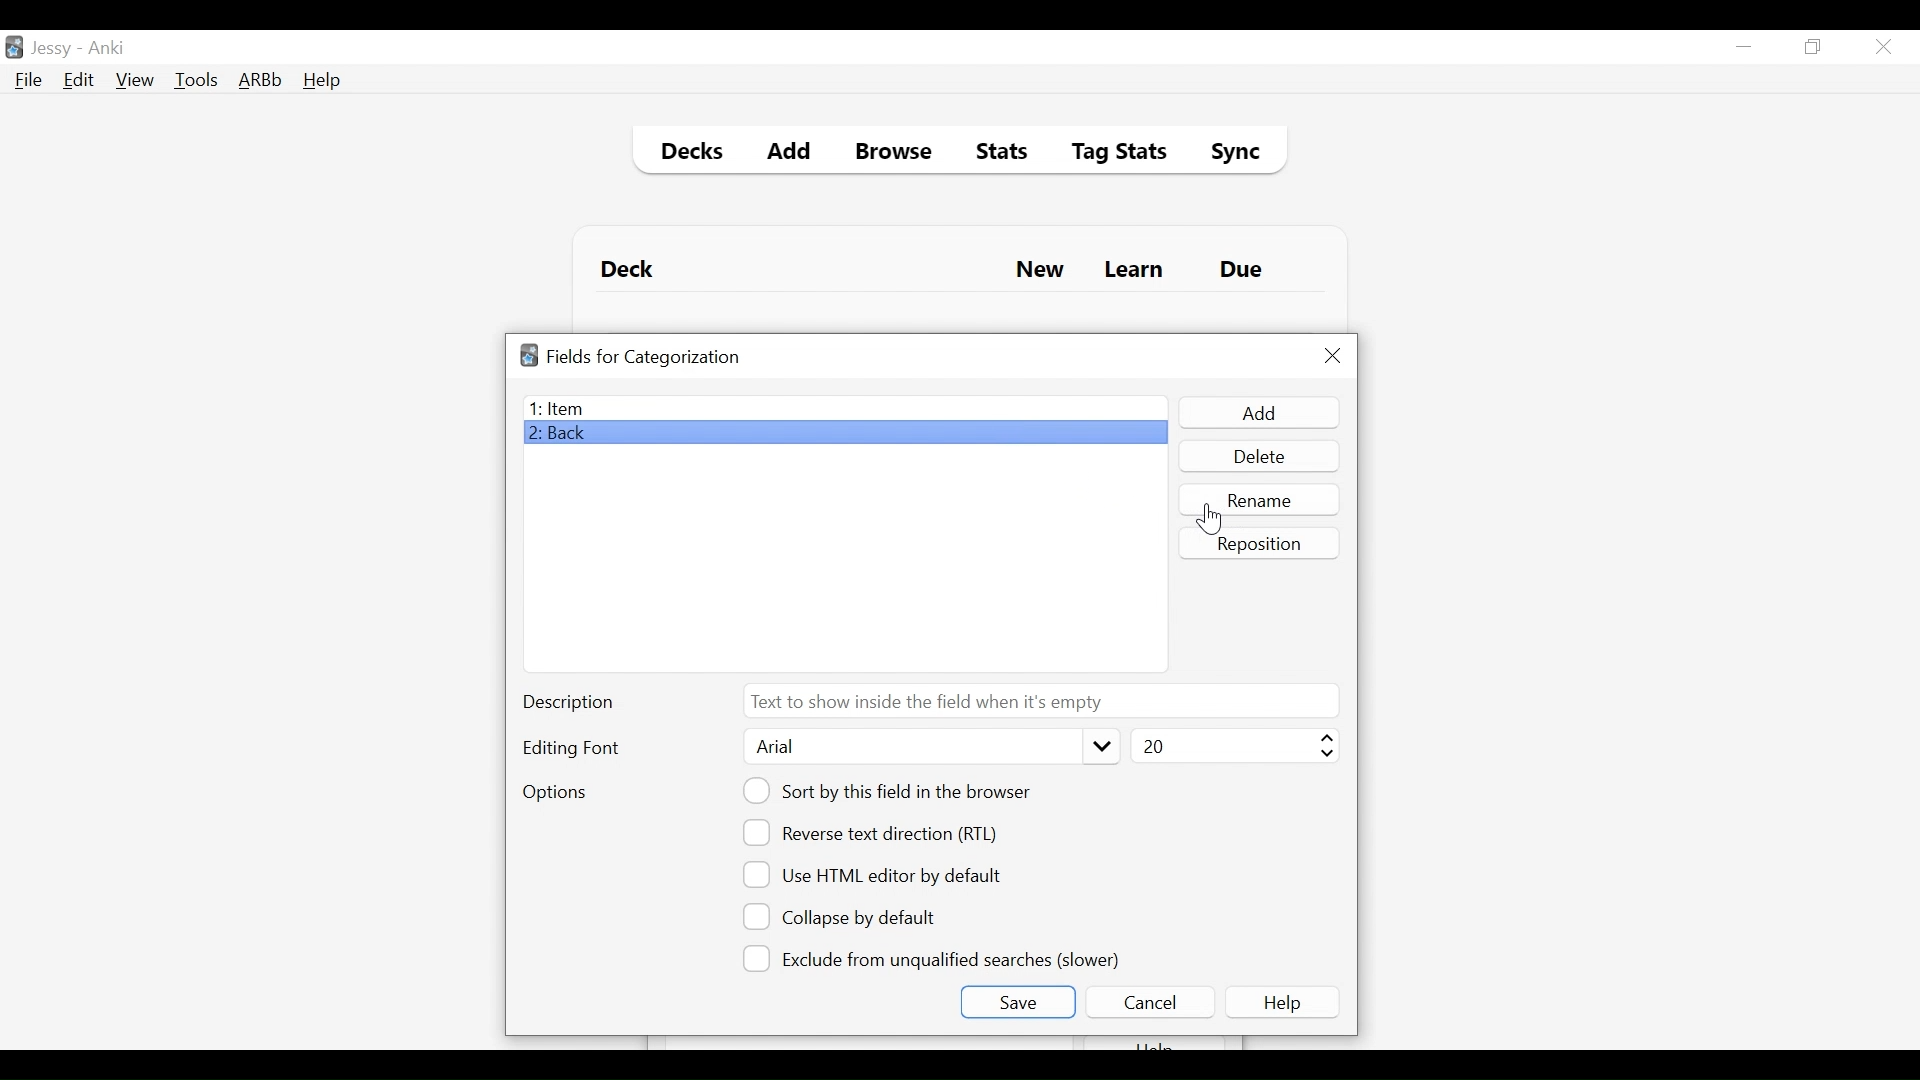 This screenshot has height=1080, width=1920. Describe the element at coordinates (107, 48) in the screenshot. I see `Anki` at that location.